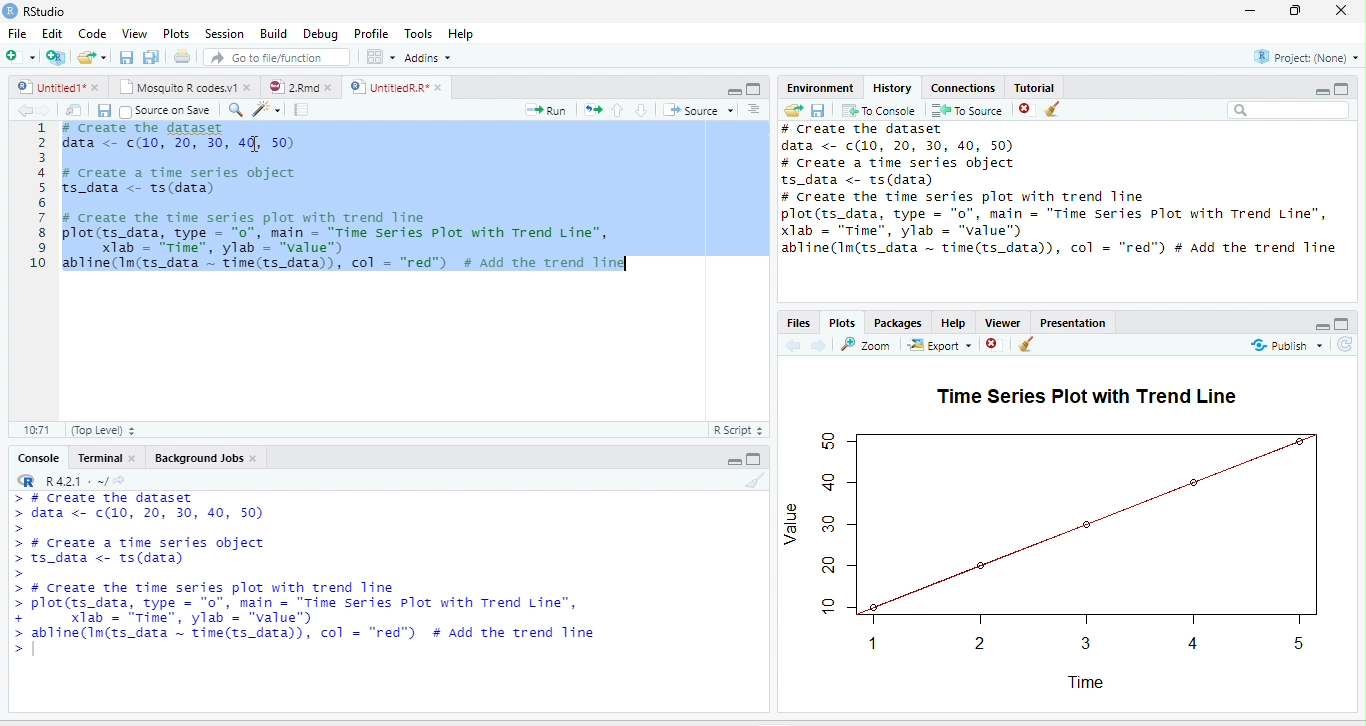 This screenshot has height=726, width=1366. What do you see at coordinates (176, 33) in the screenshot?
I see `Plots` at bounding box center [176, 33].